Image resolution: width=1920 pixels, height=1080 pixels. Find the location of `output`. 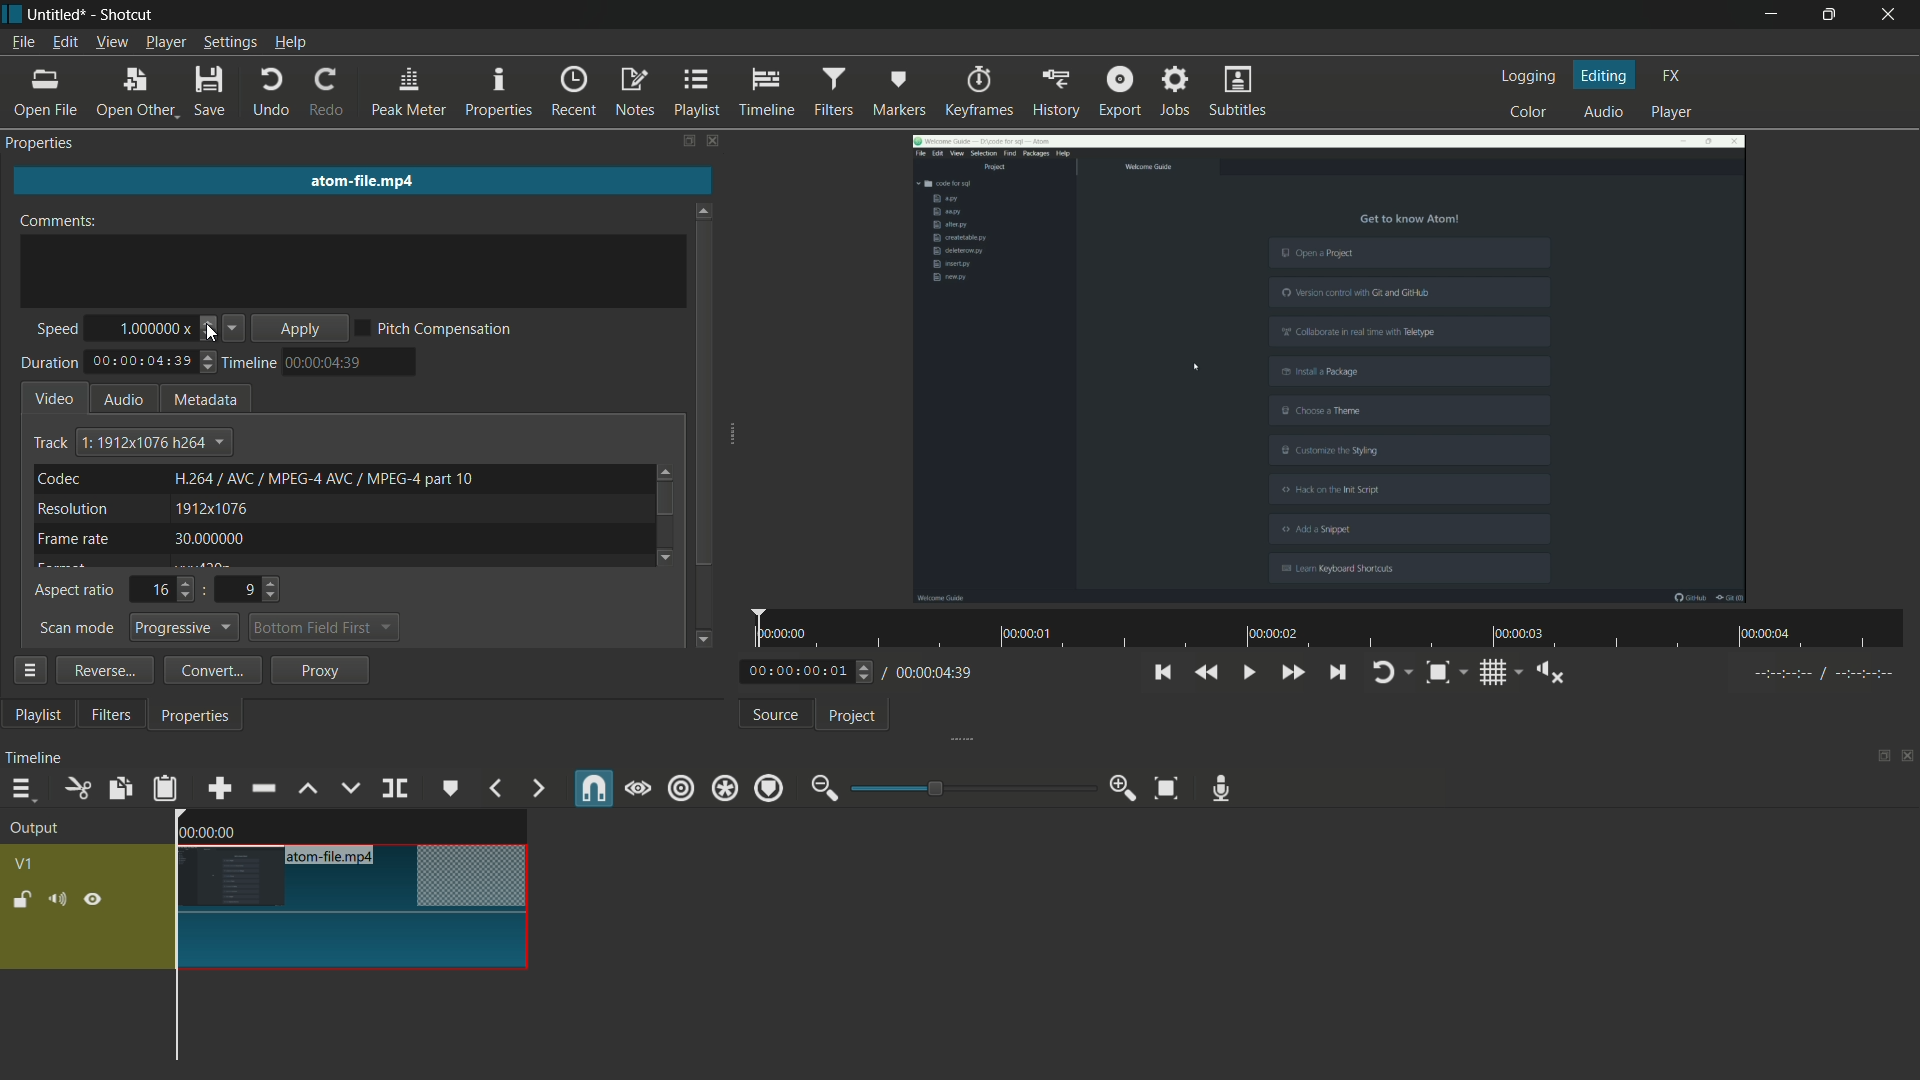

output is located at coordinates (34, 830).